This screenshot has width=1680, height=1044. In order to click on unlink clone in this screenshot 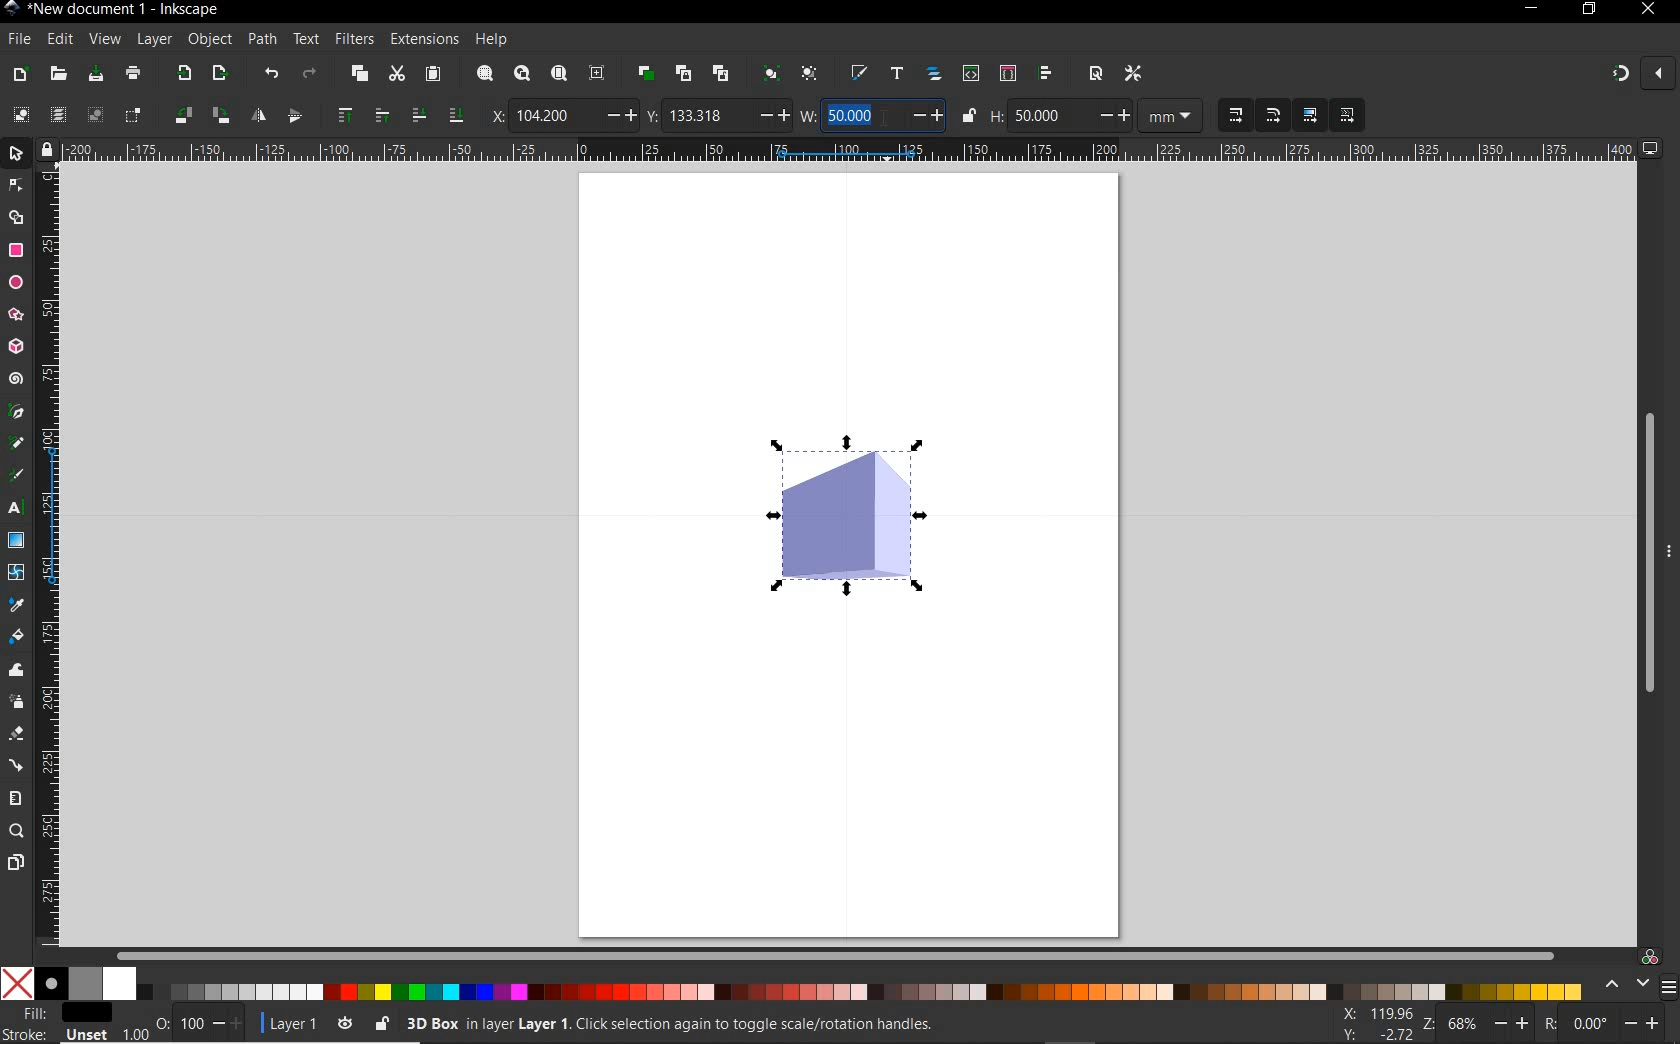, I will do `click(719, 73)`.